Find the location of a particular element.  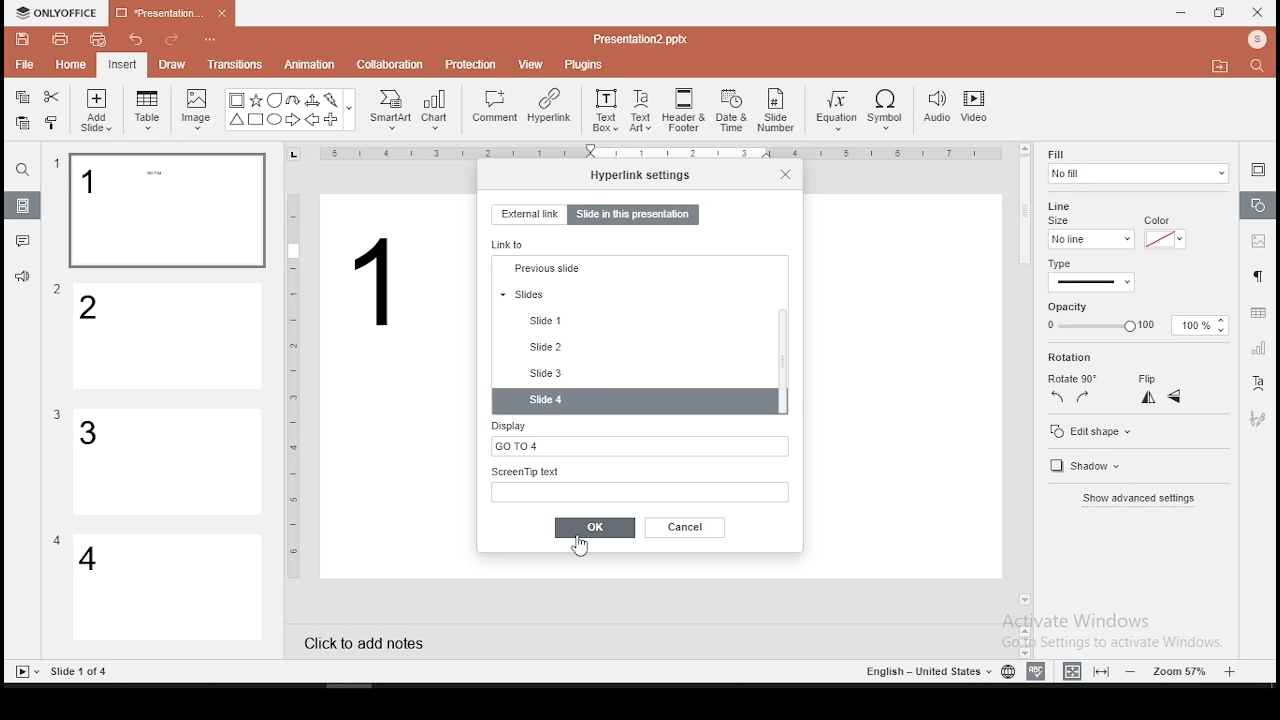

Circle is located at coordinates (276, 119).